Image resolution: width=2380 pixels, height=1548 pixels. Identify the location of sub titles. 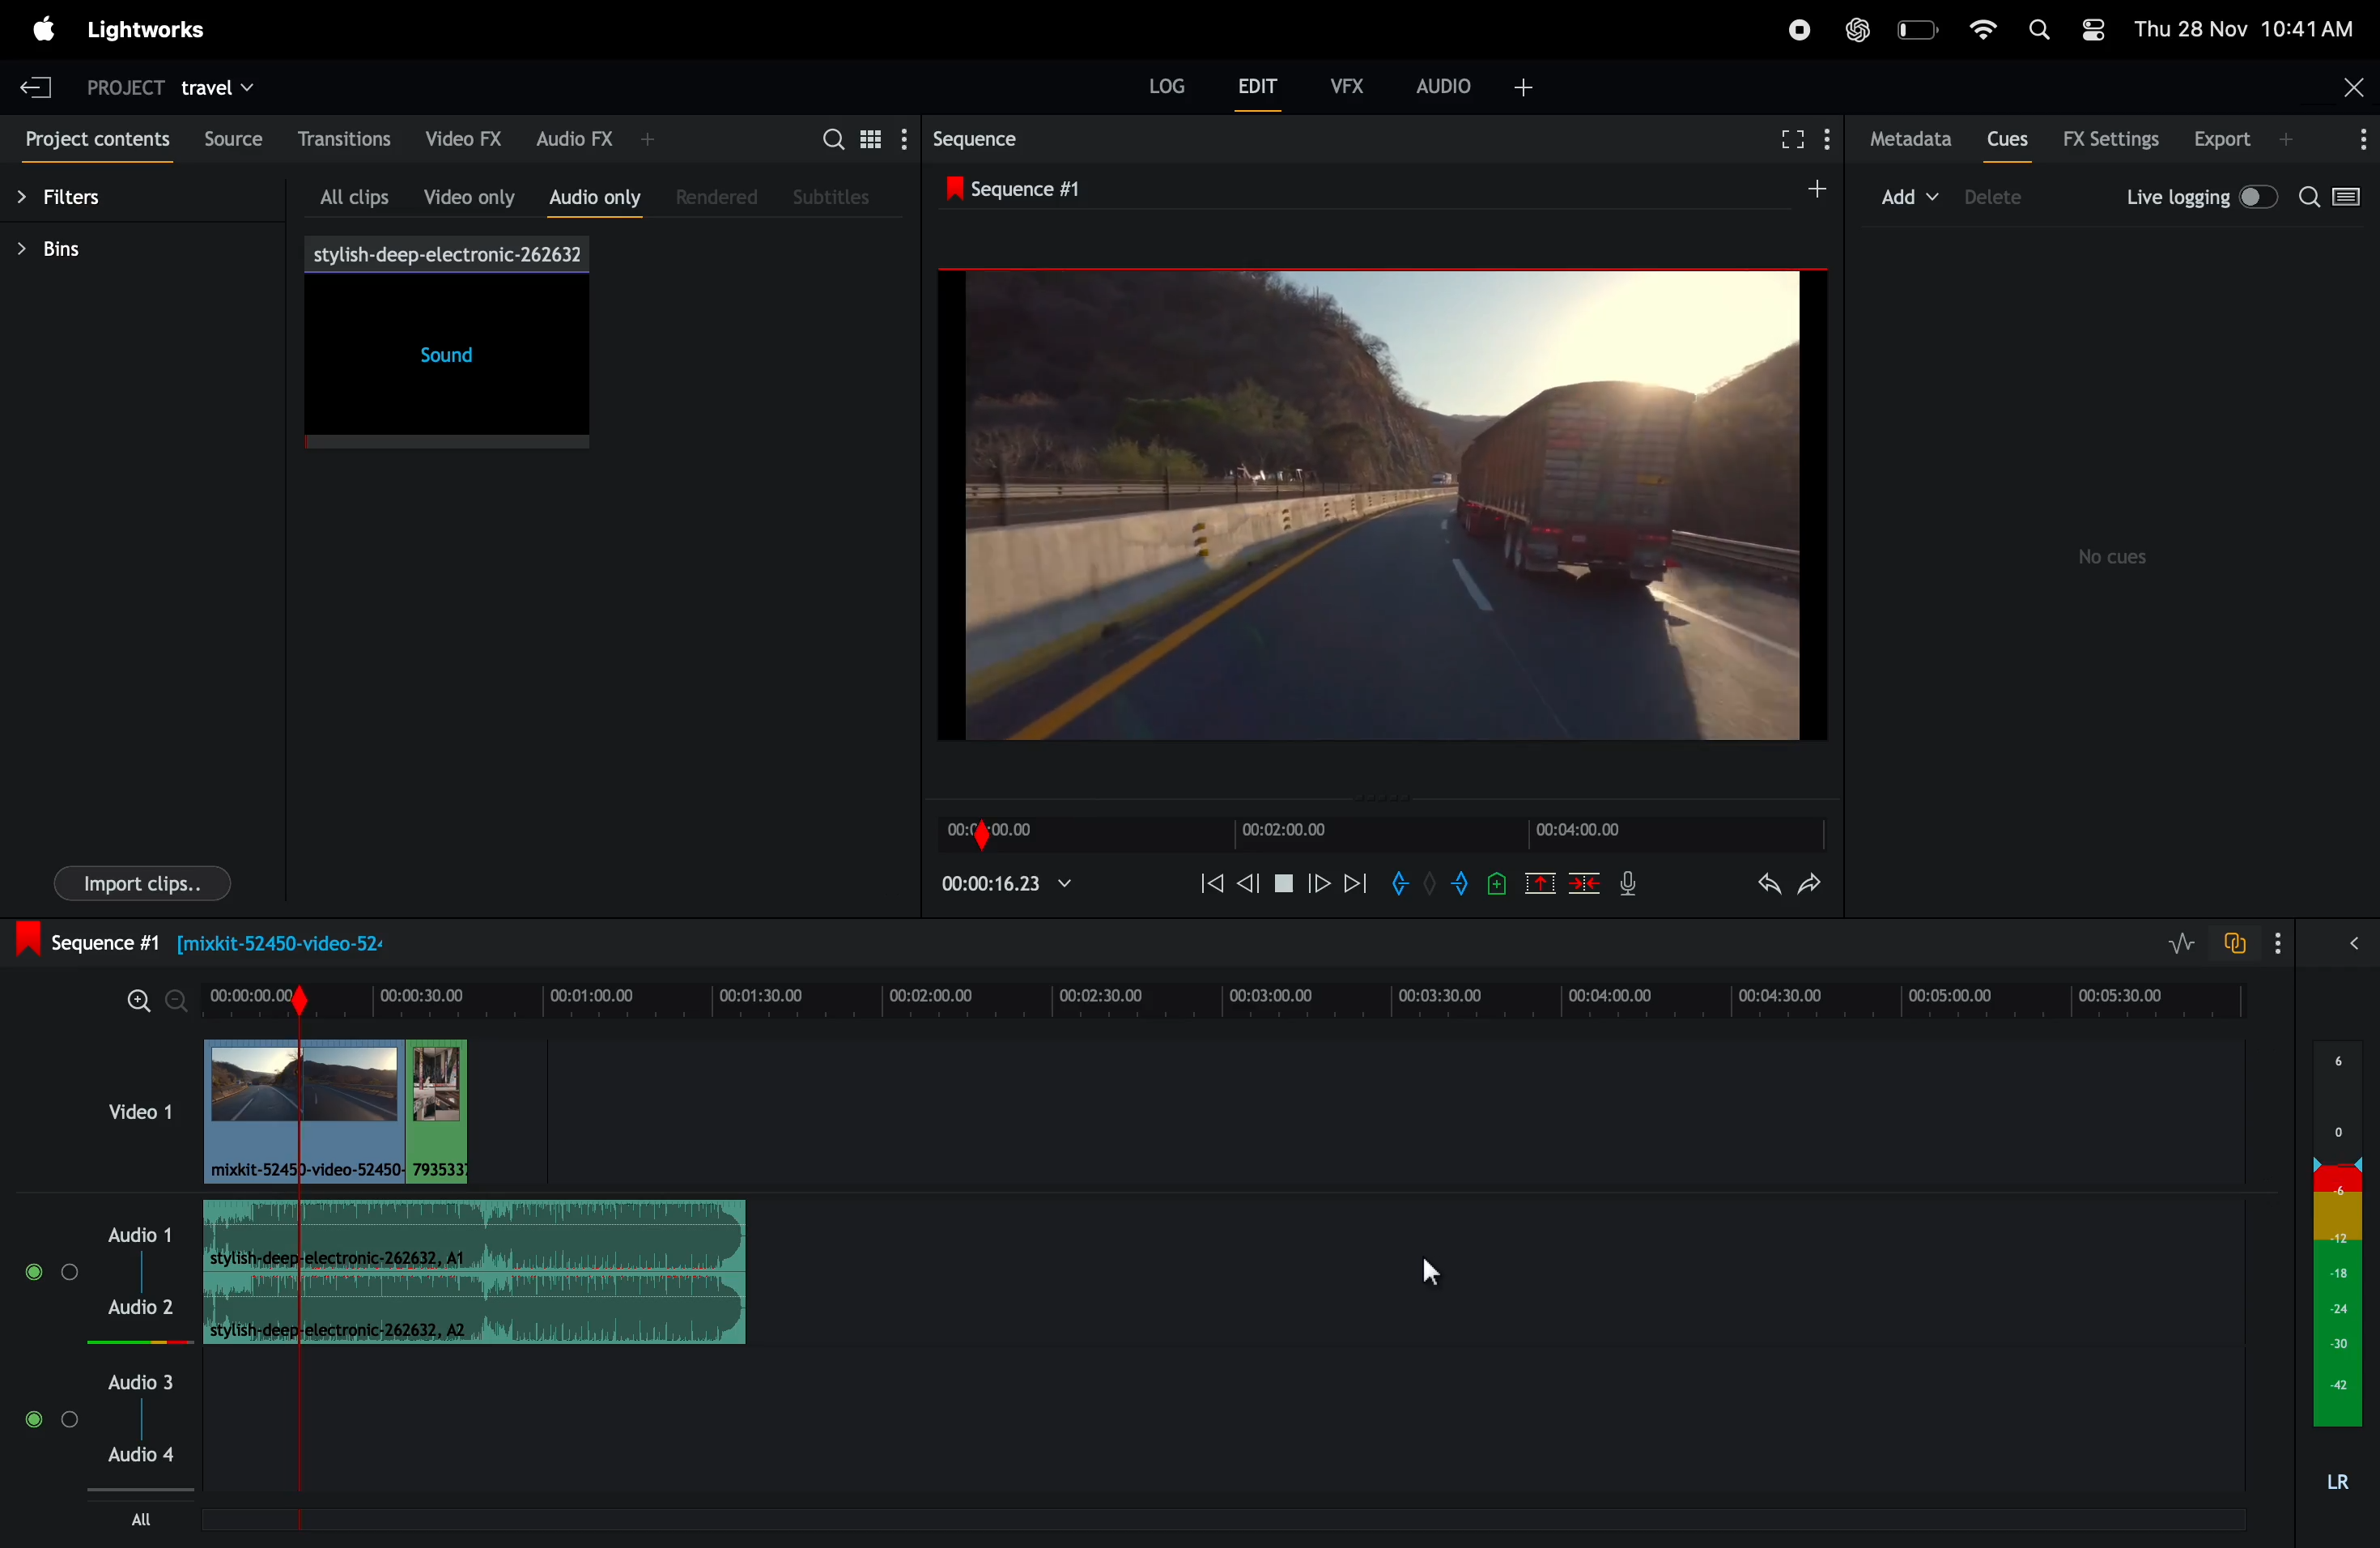
(841, 195).